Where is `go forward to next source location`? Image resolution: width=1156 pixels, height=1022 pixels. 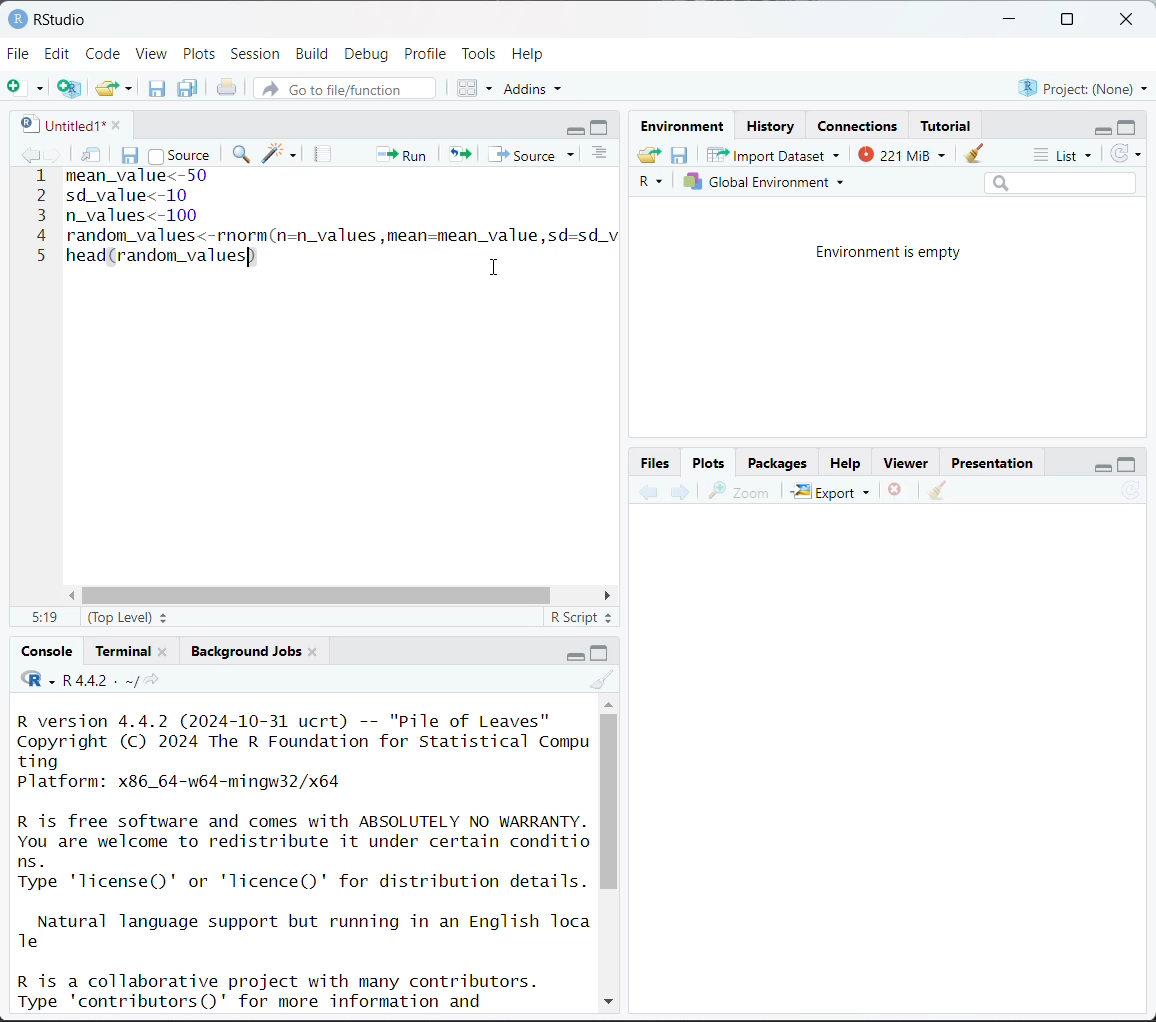
go forward to next source location is located at coordinates (54, 156).